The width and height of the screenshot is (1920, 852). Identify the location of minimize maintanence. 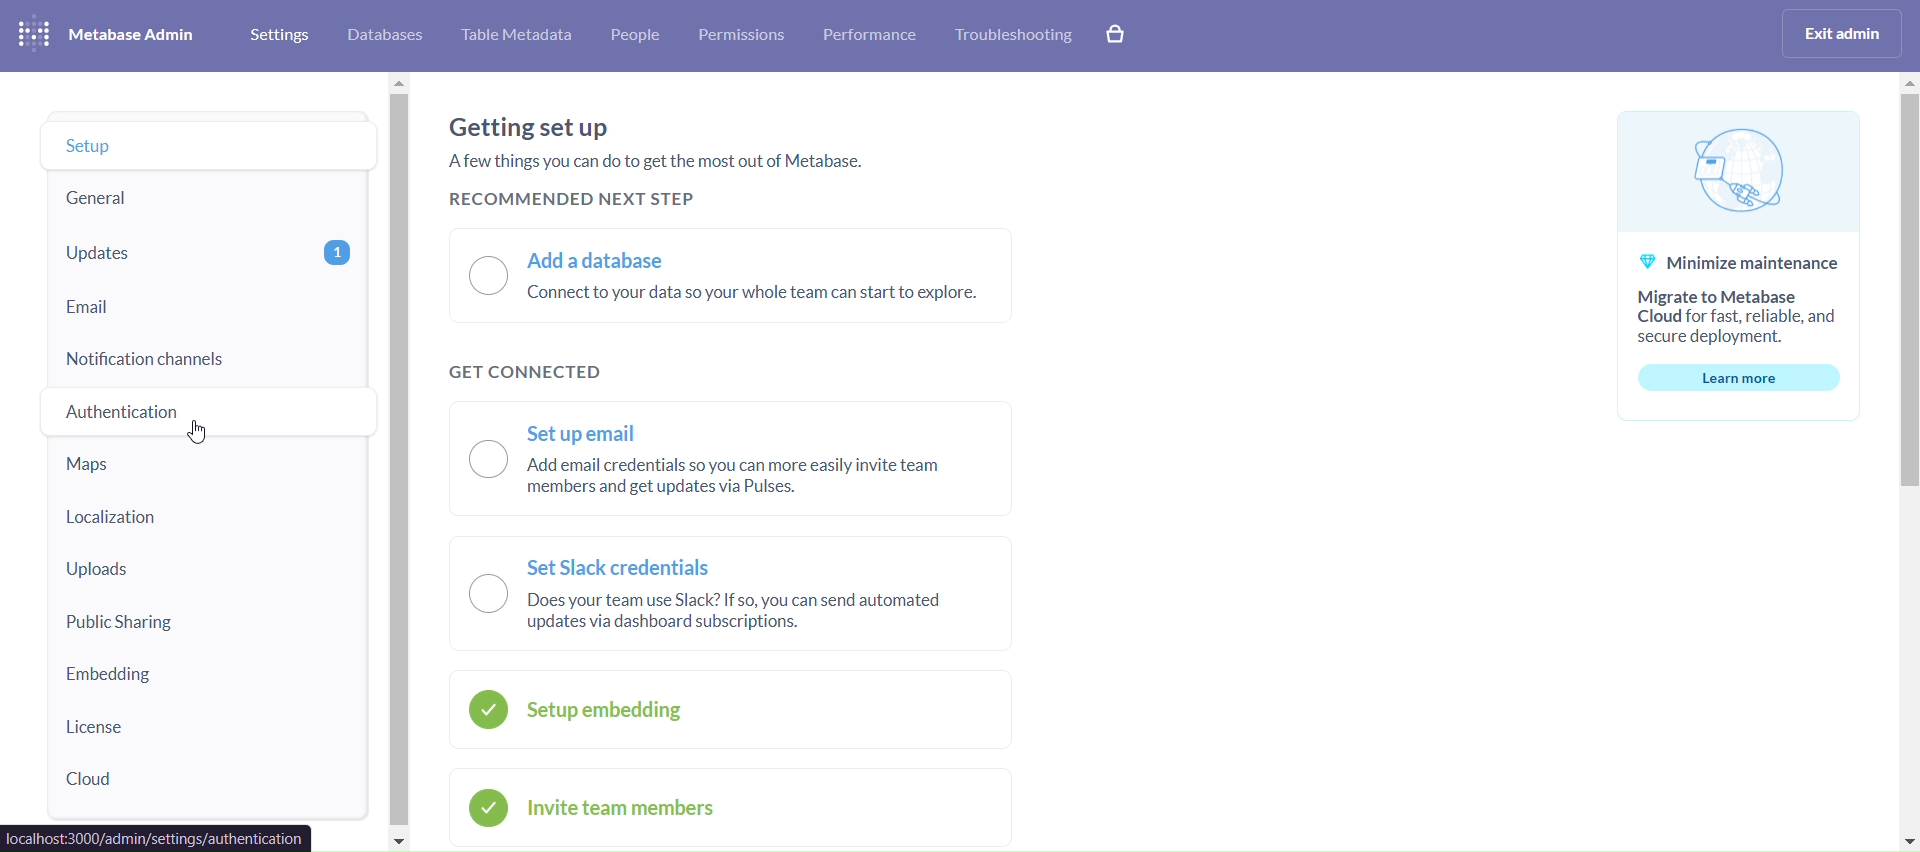
(1742, 268).